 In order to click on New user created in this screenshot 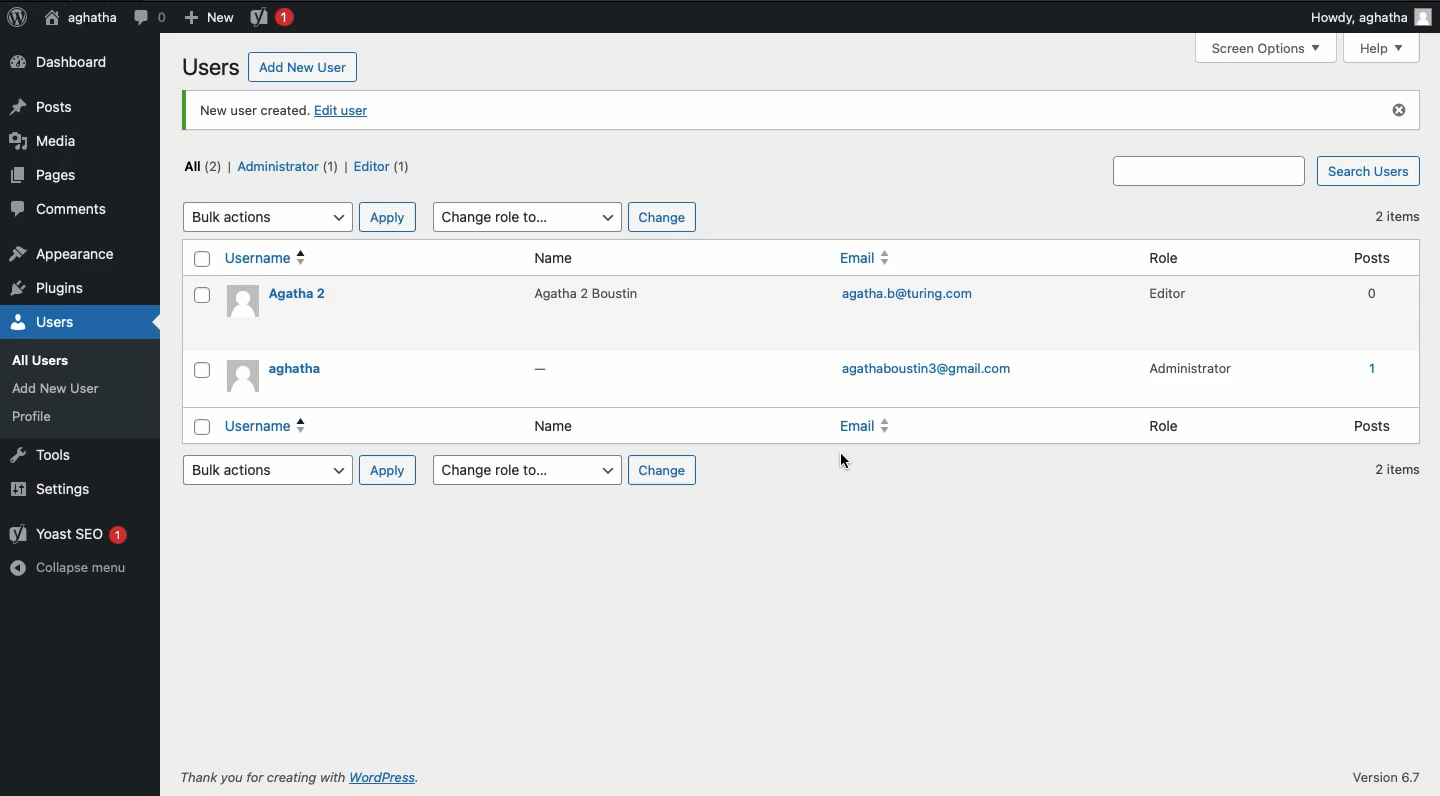, I will do `click(249, 110)`.